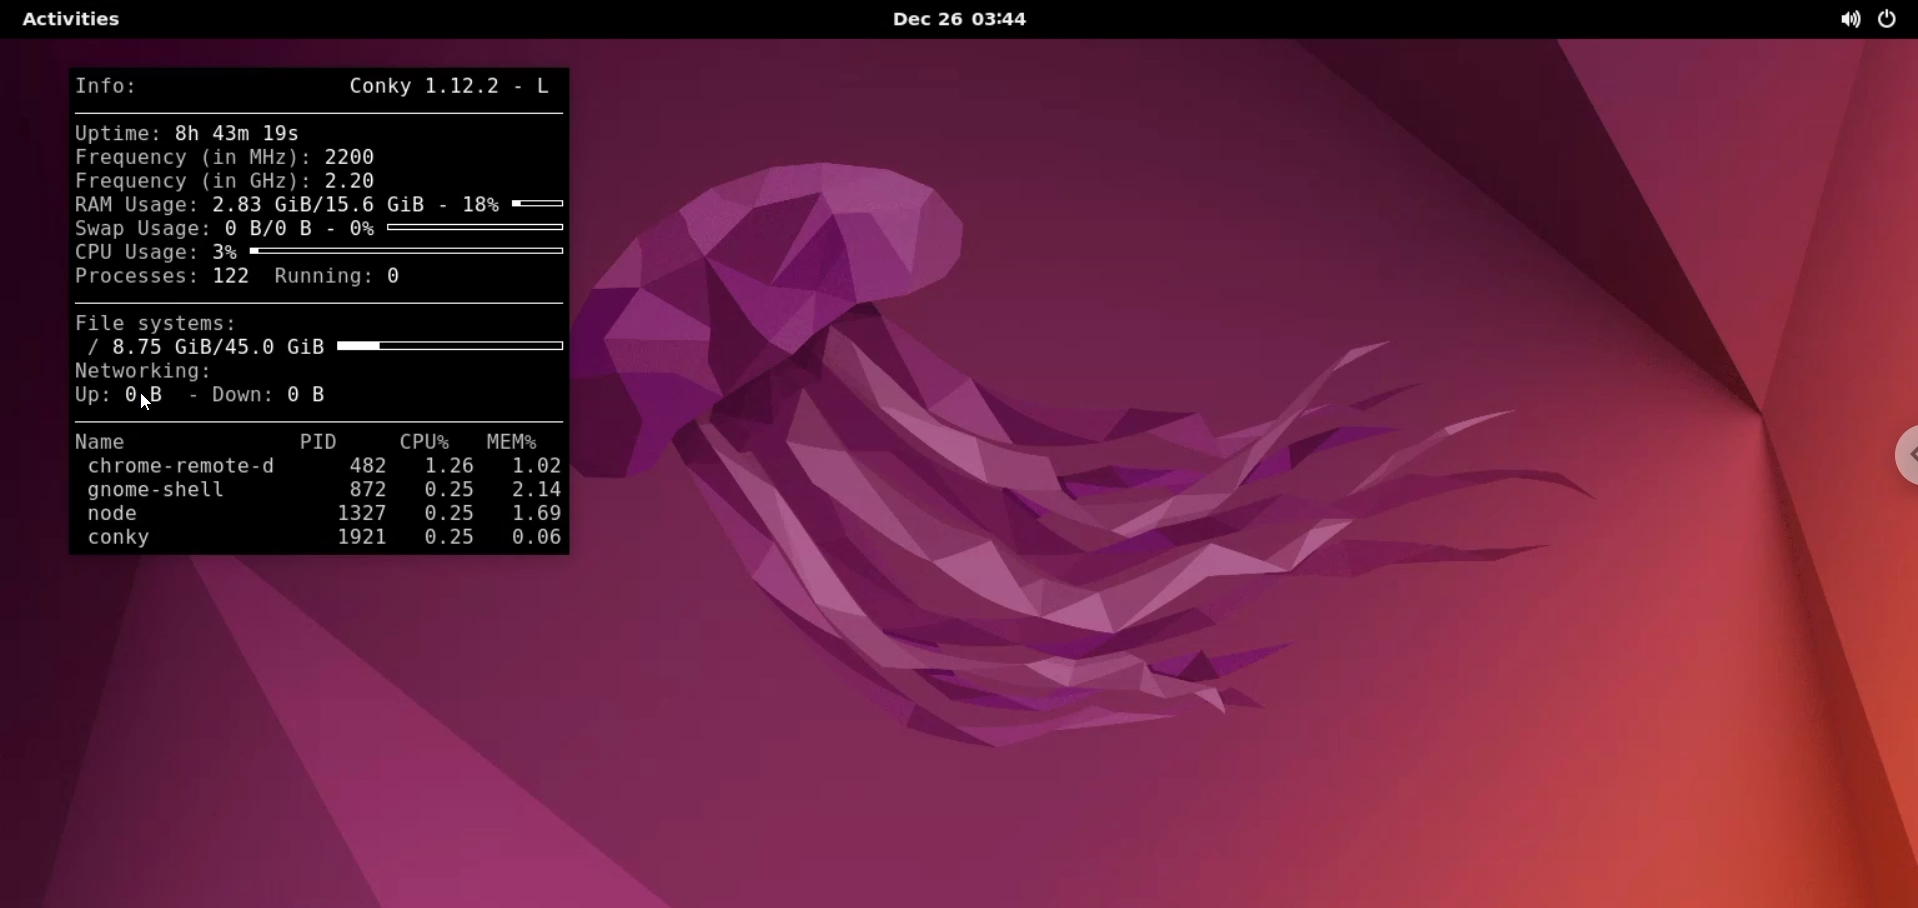 Image resolution: width=1918 pixels, height=908 pixels. Describe the element at coordinates (116, 445) in the screenshot. I see `Name` at that location.